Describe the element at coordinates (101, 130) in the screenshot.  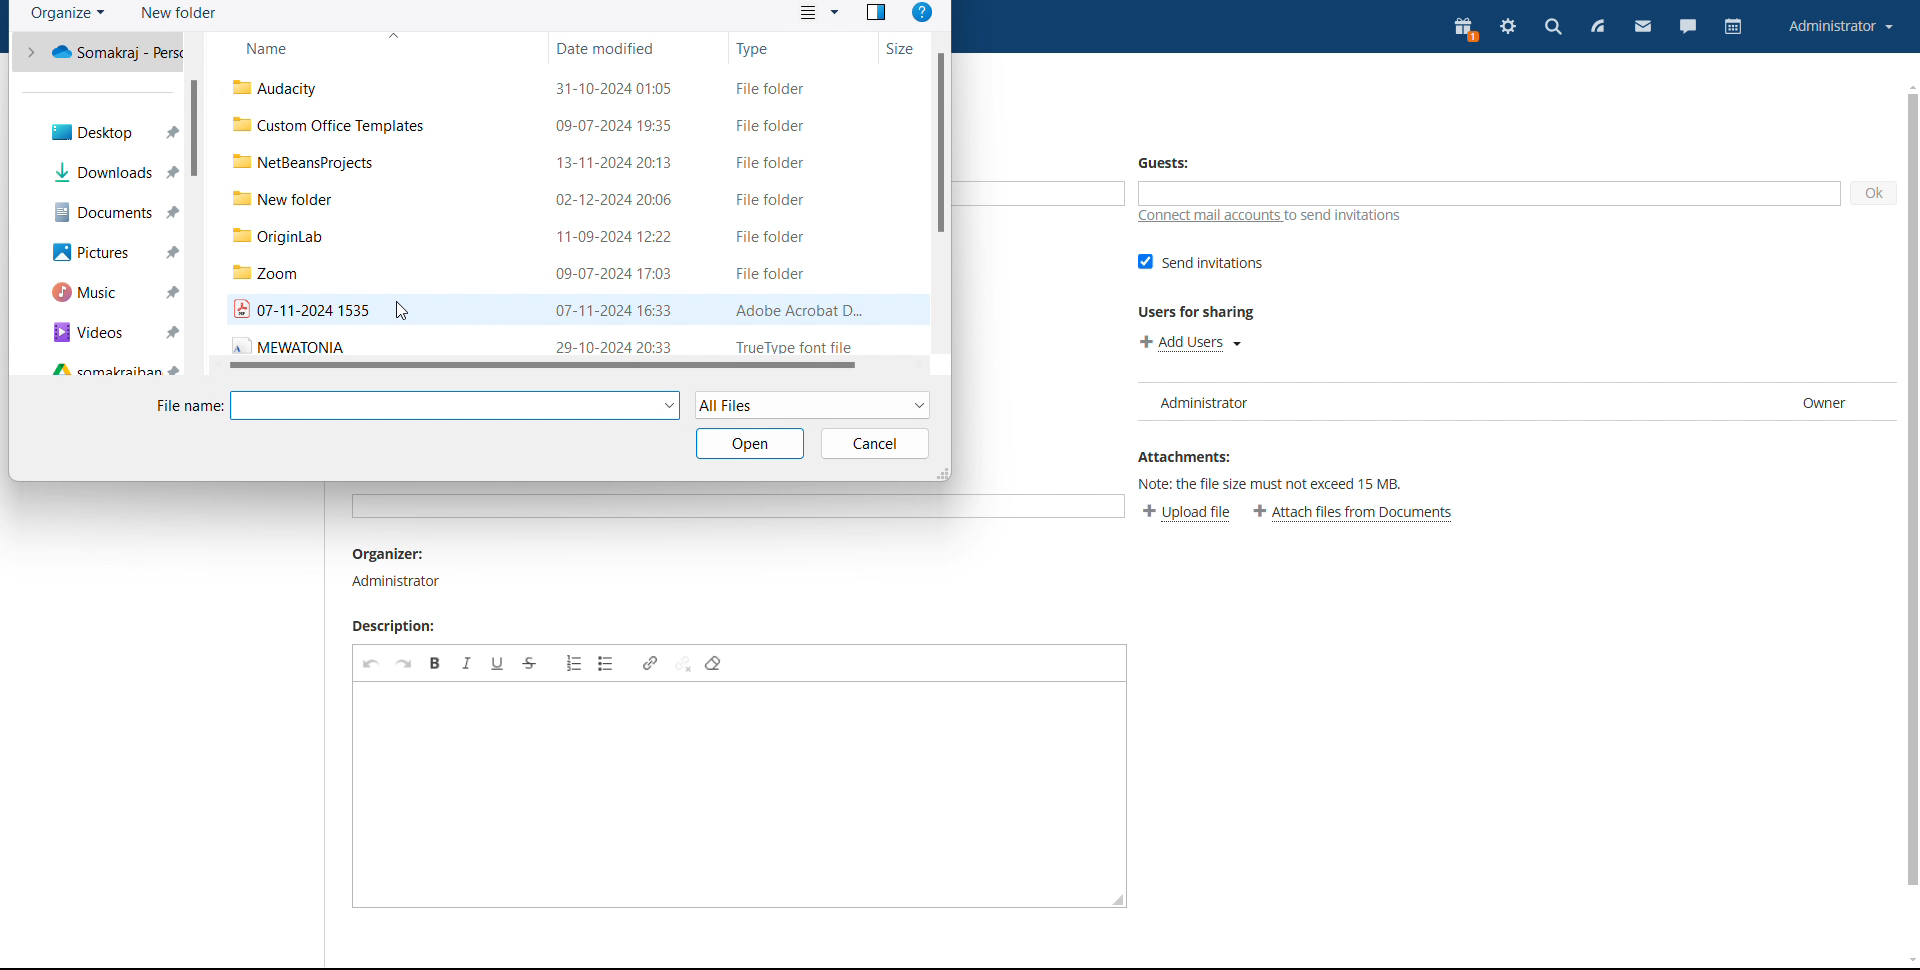
I see `` at that location.